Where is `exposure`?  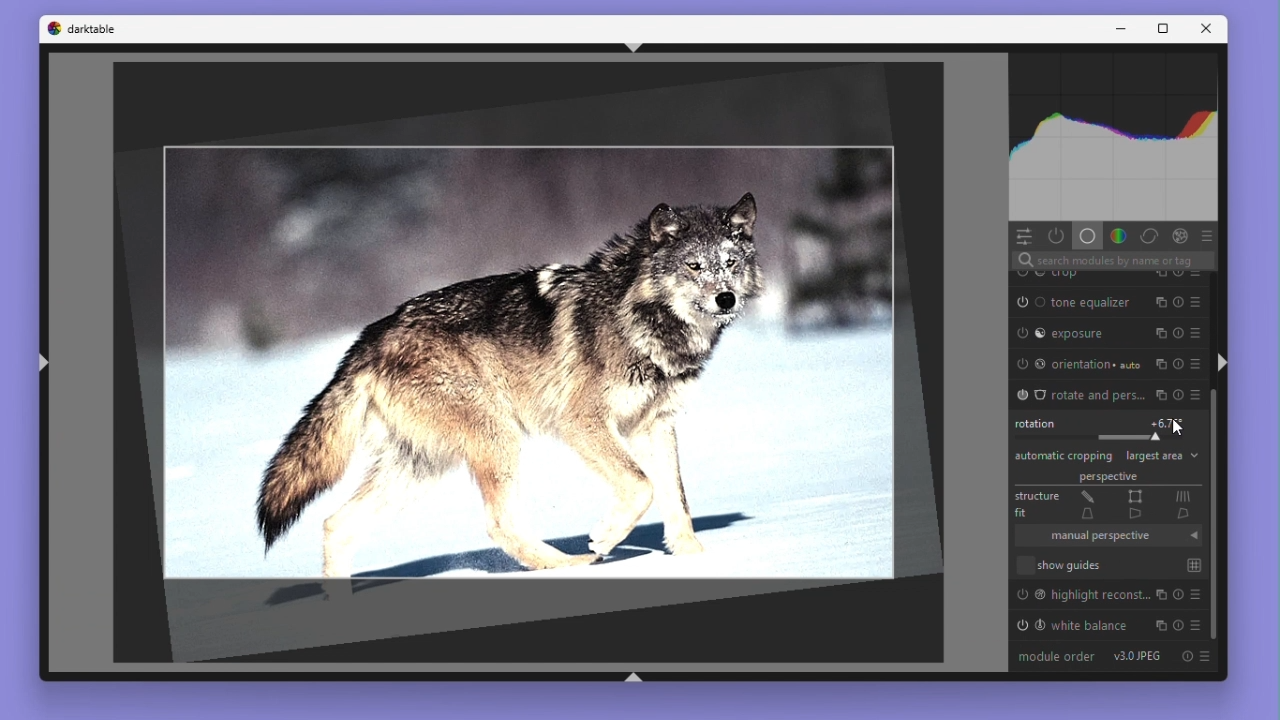 exposure is located at coordinates (1111, 333).